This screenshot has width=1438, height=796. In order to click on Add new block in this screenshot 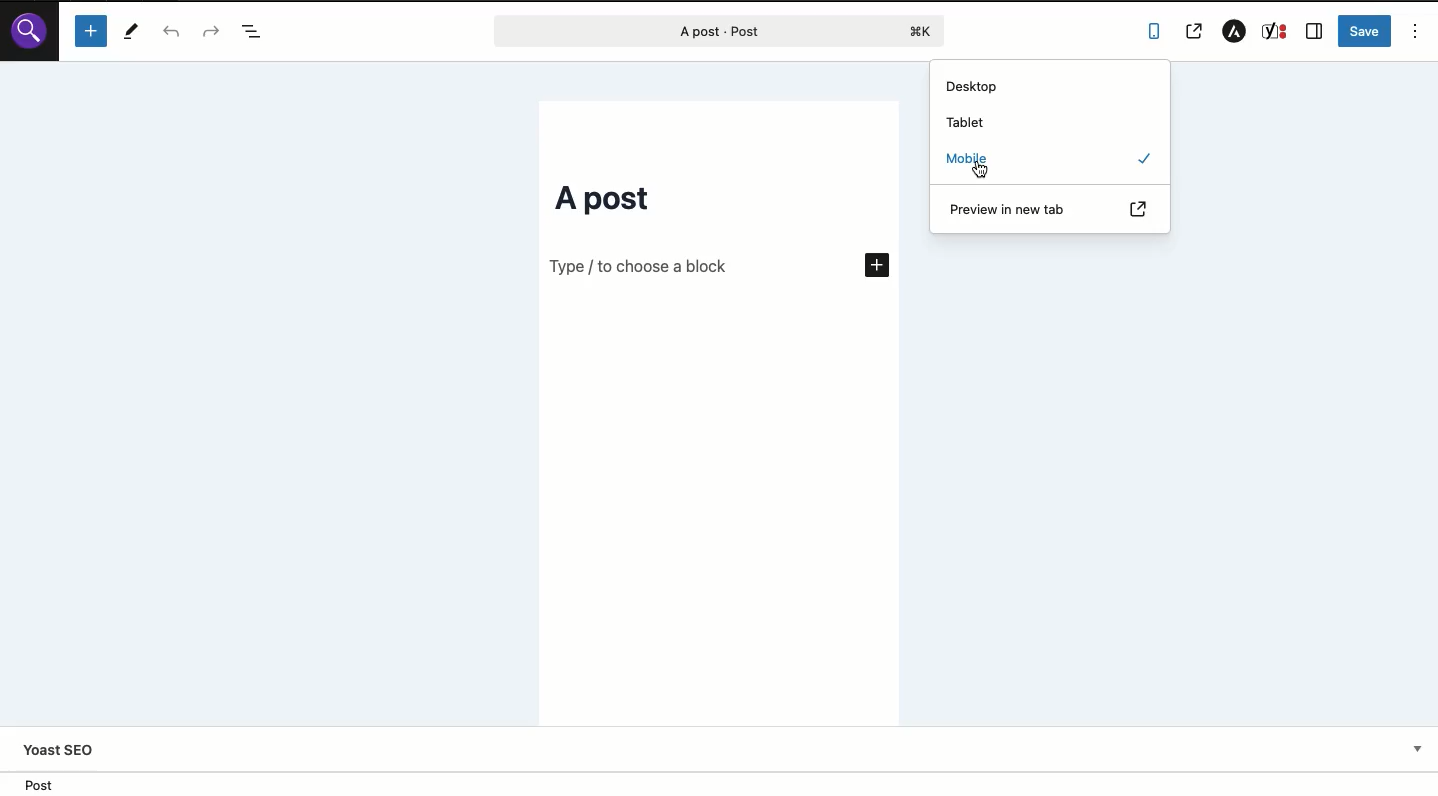, I will do `click(1083, 246)`.